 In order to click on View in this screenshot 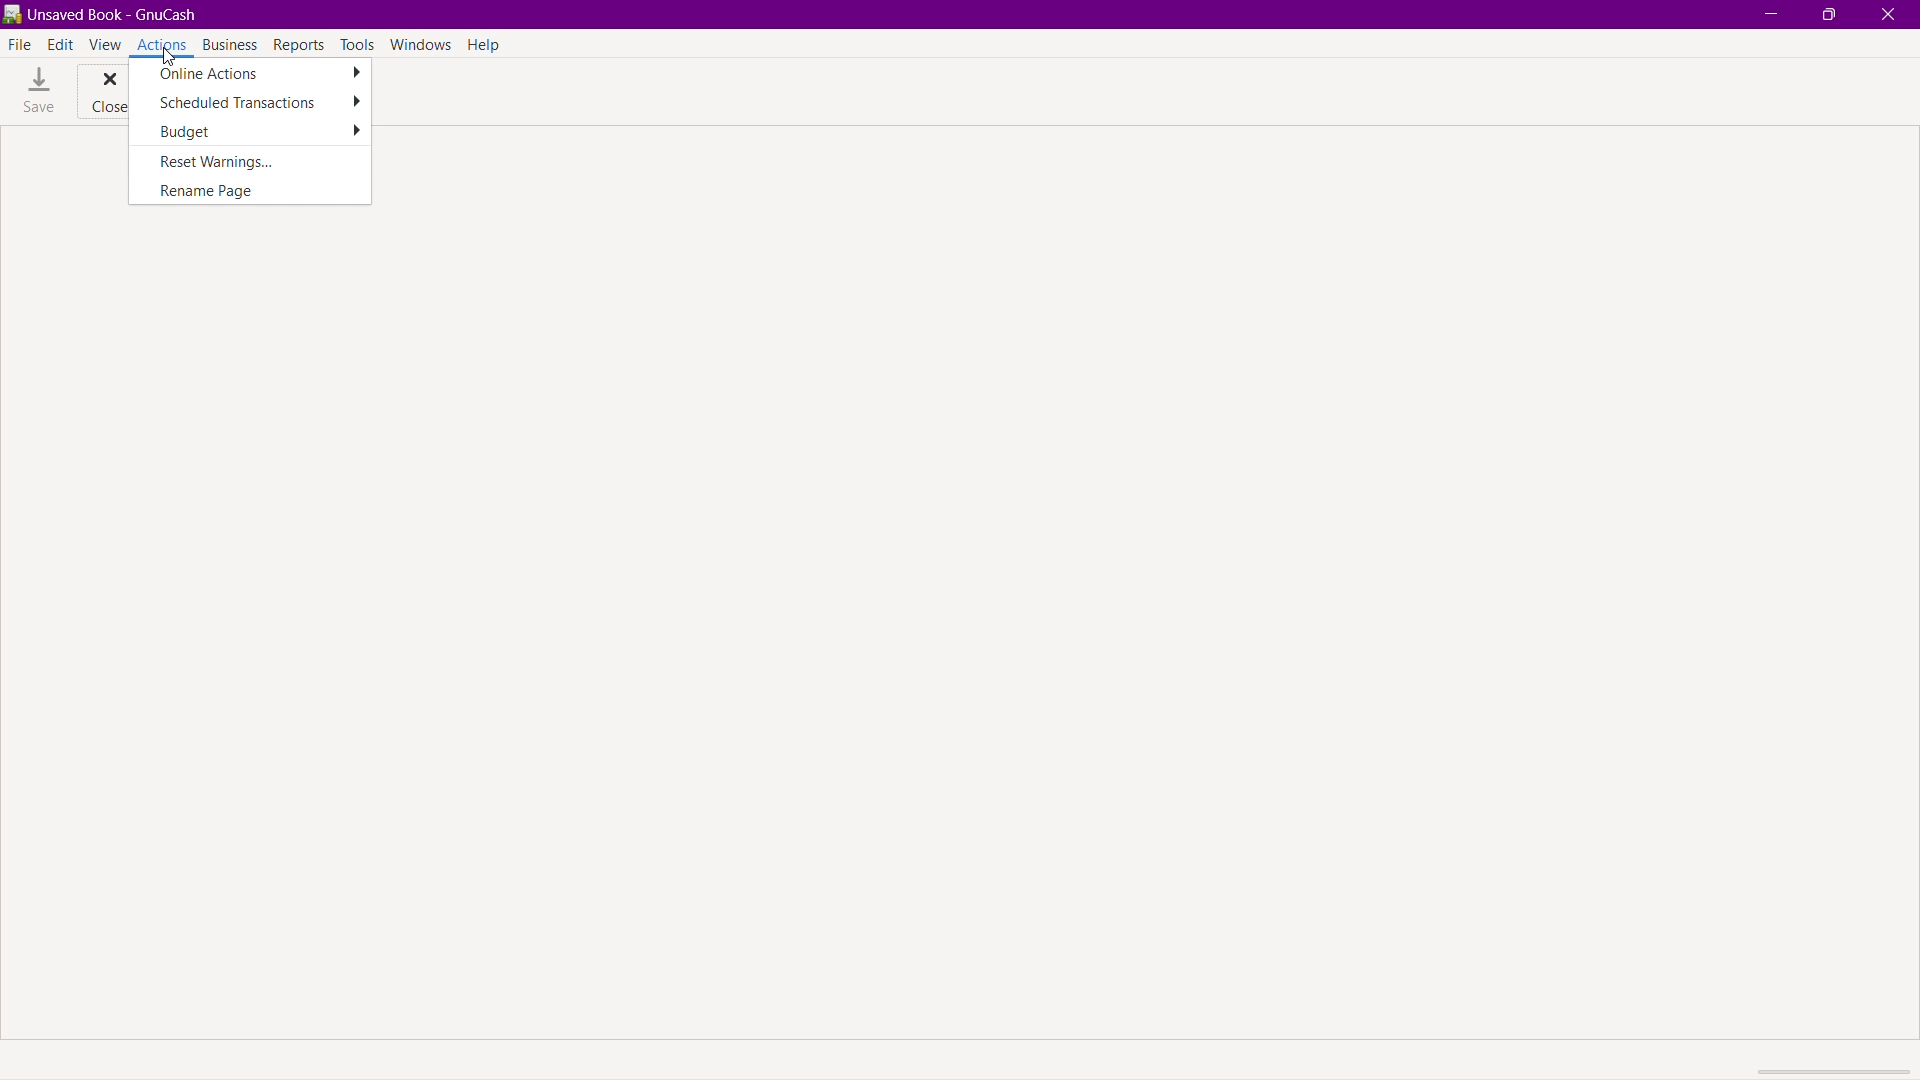, I will do `click(106, 45)`.